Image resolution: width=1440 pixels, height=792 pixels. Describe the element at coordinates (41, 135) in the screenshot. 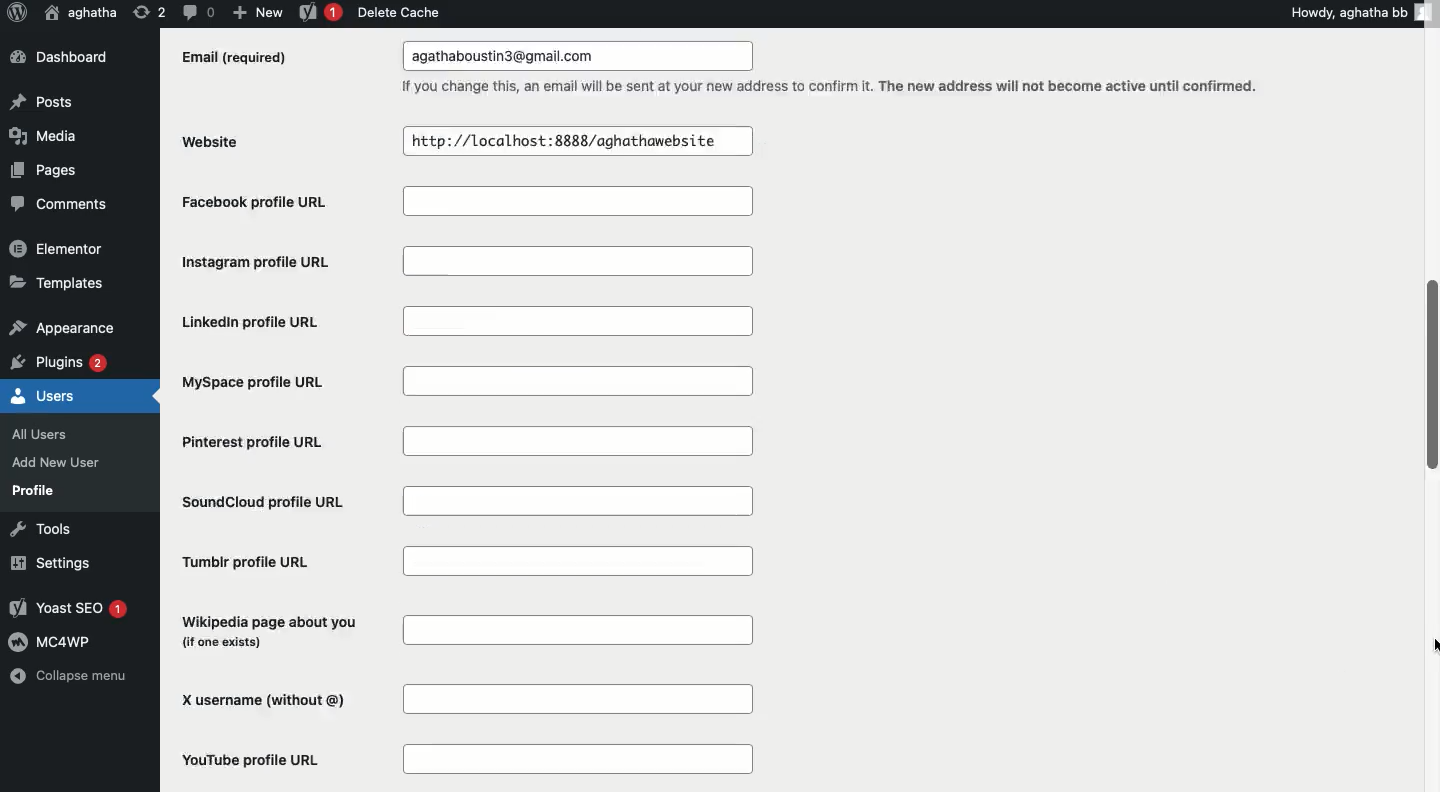

I see `Media` at that location.